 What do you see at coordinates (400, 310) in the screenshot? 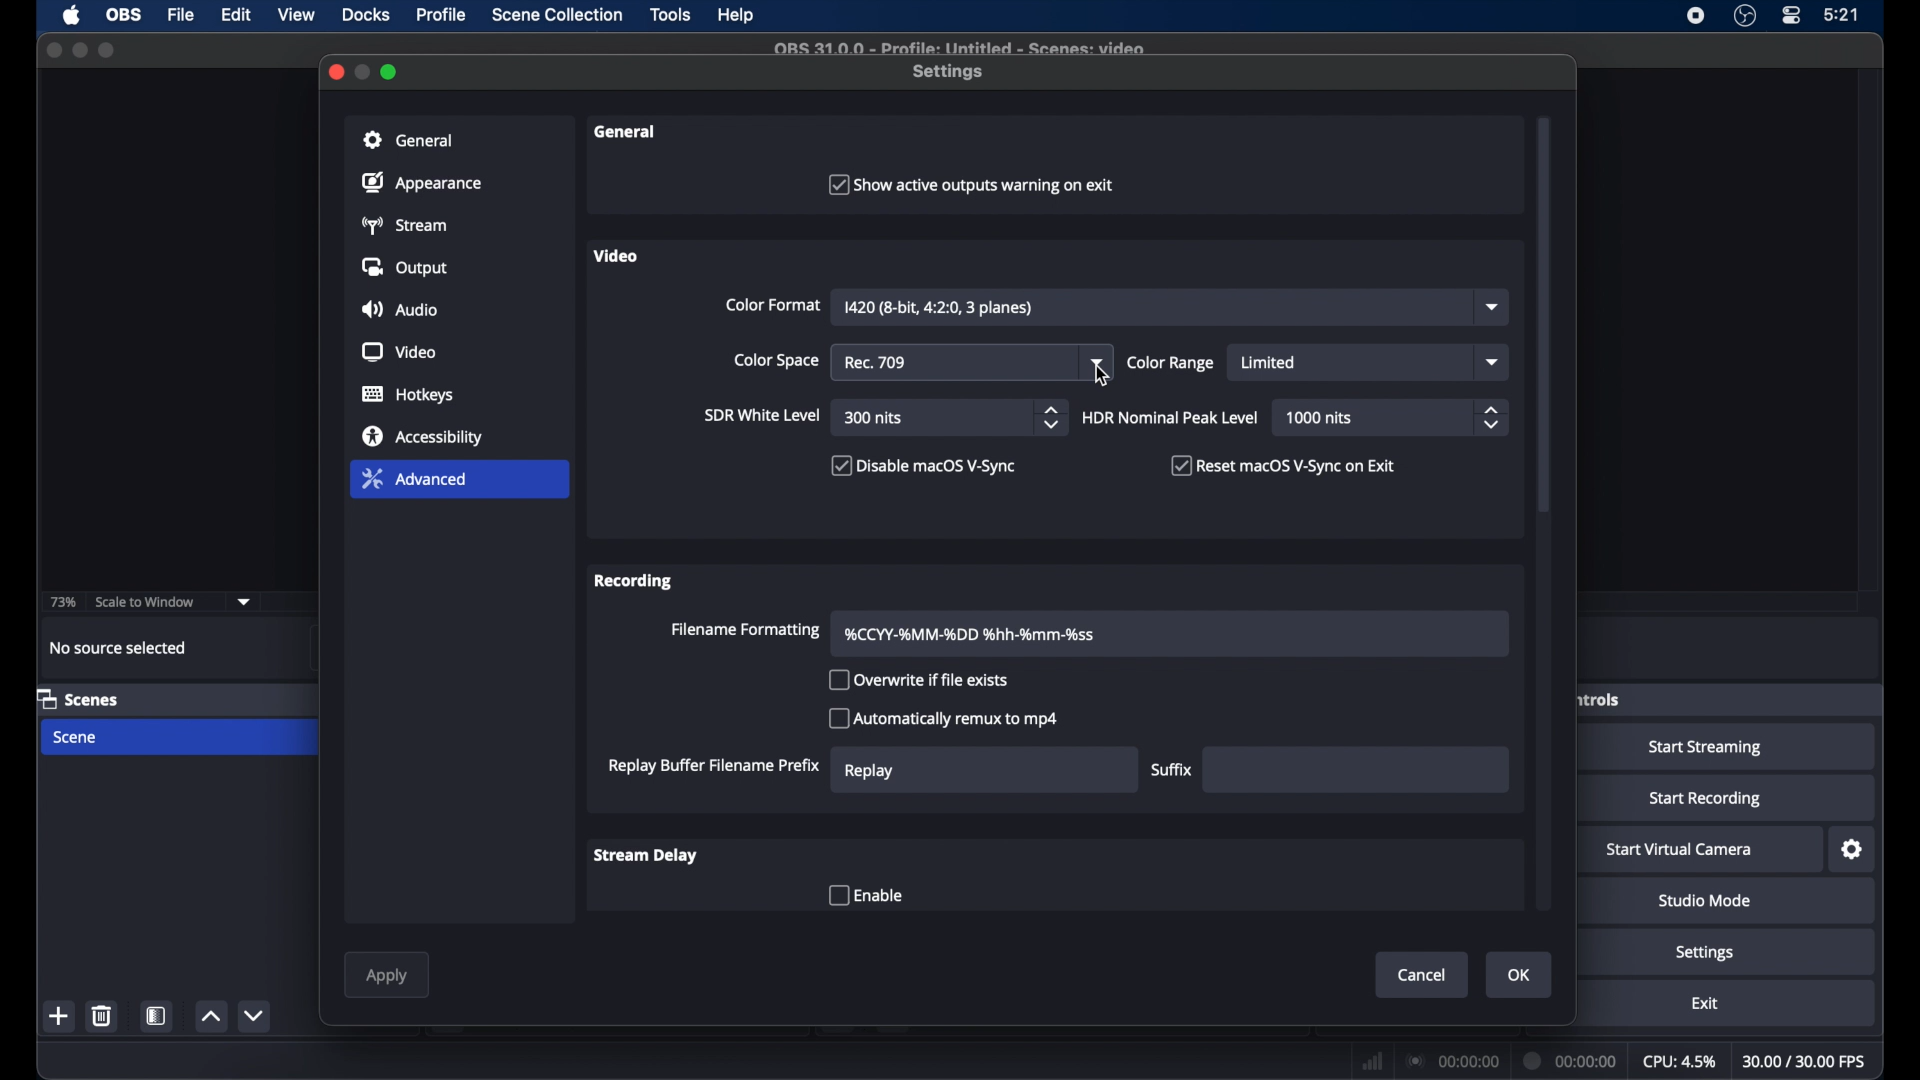
I see `audio` at bounding box center [400, 310].